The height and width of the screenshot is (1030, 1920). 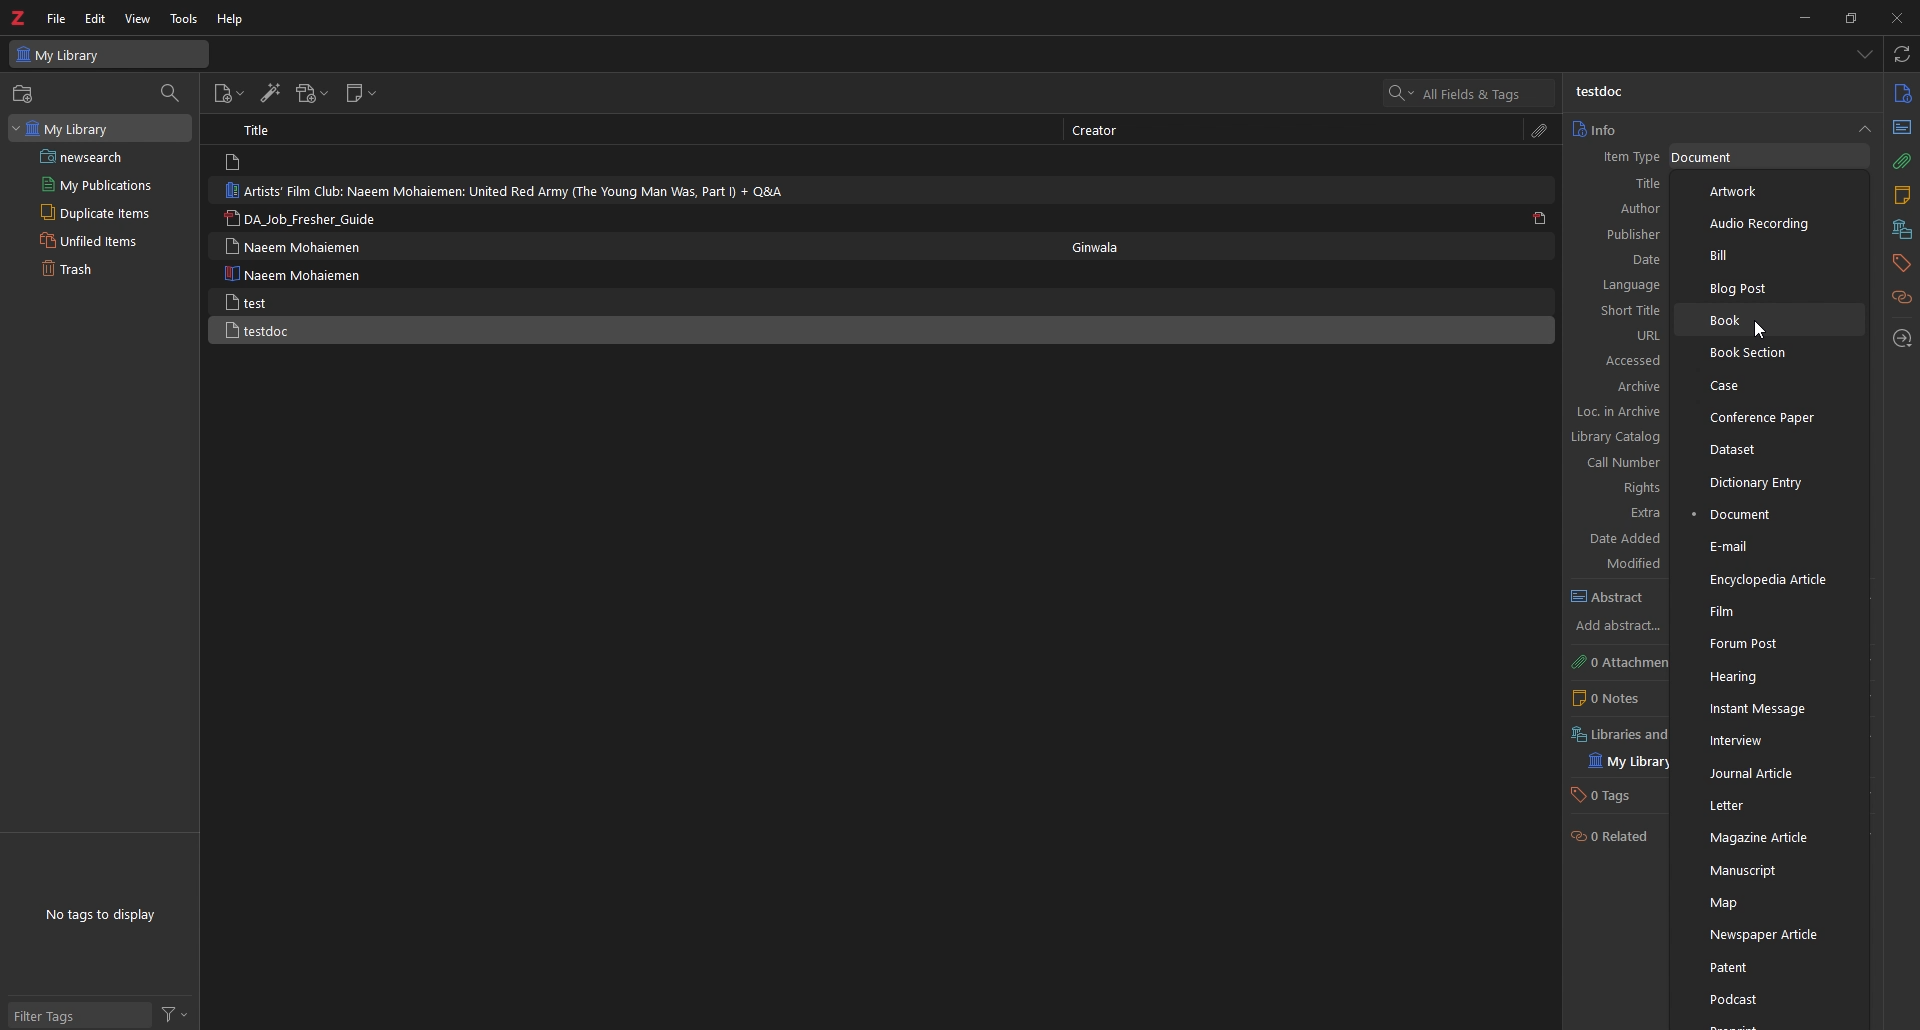 I want to click on DA_Job_Fresher_Guide, so click(x=304, y=218).